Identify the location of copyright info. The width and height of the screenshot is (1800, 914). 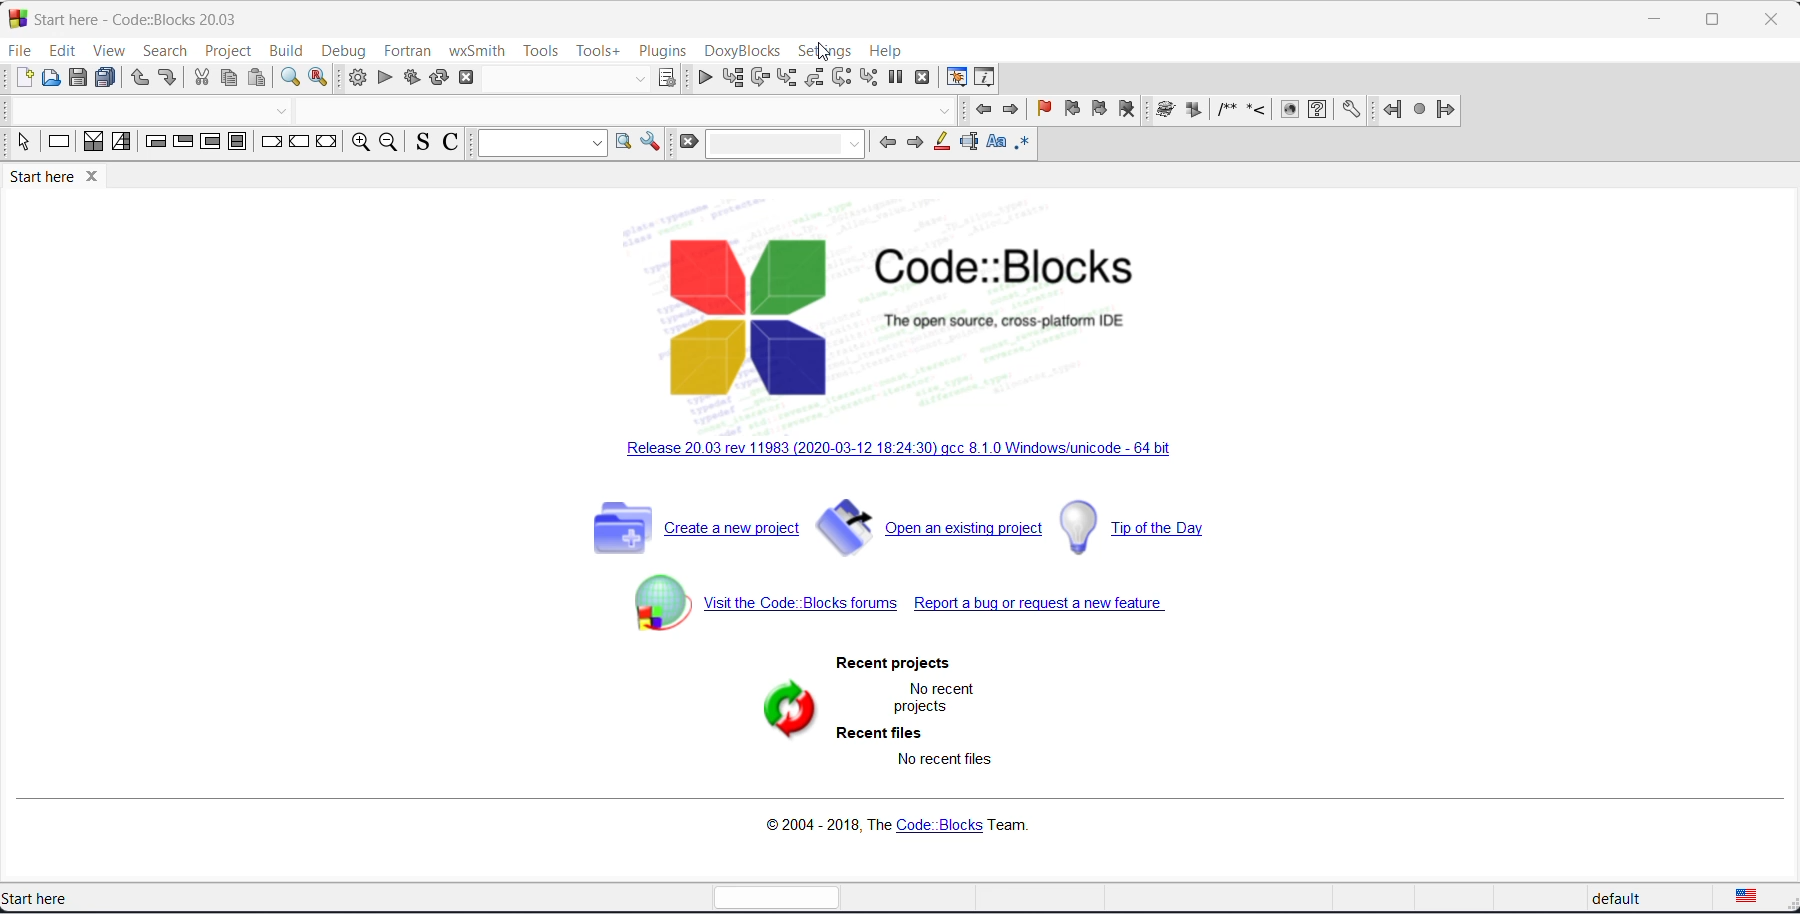
(903, 821).